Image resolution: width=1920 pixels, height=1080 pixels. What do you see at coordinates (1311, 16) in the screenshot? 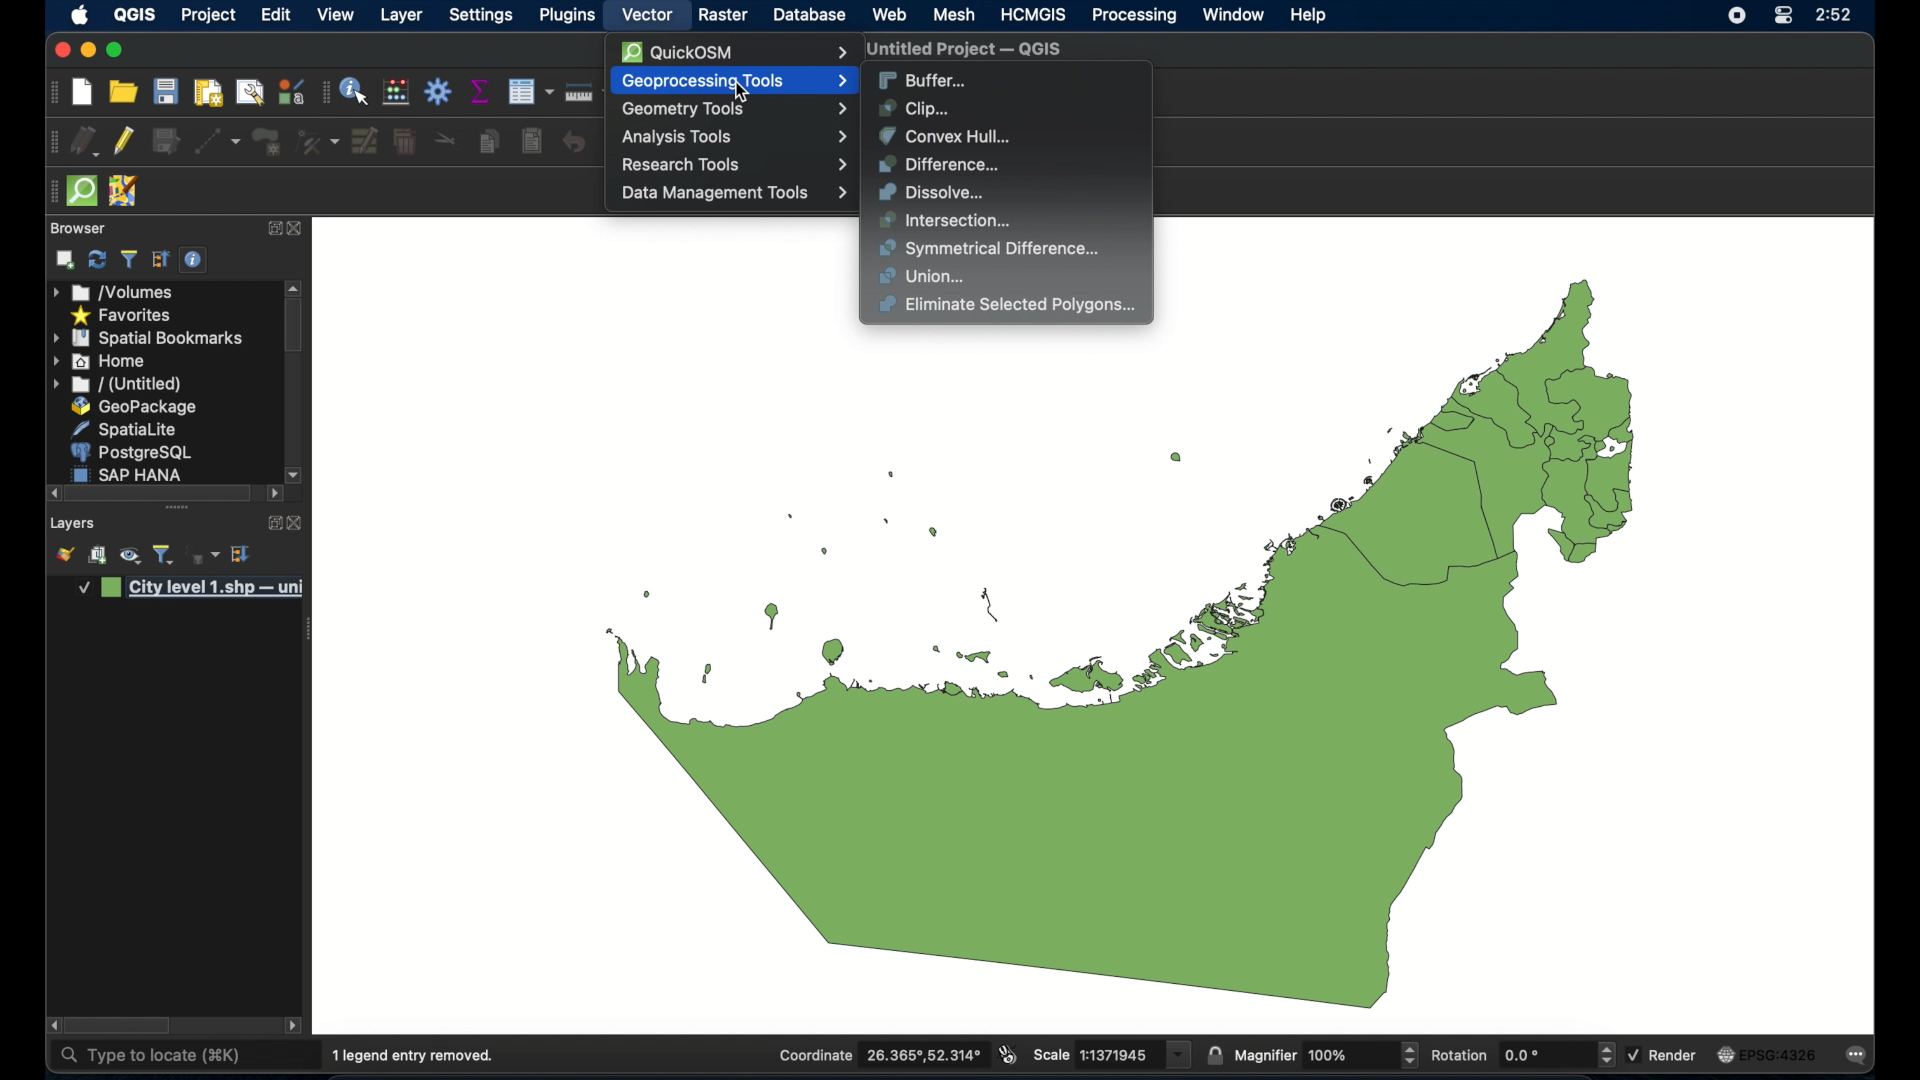
I see `help` at bounding box center [1311, 16].